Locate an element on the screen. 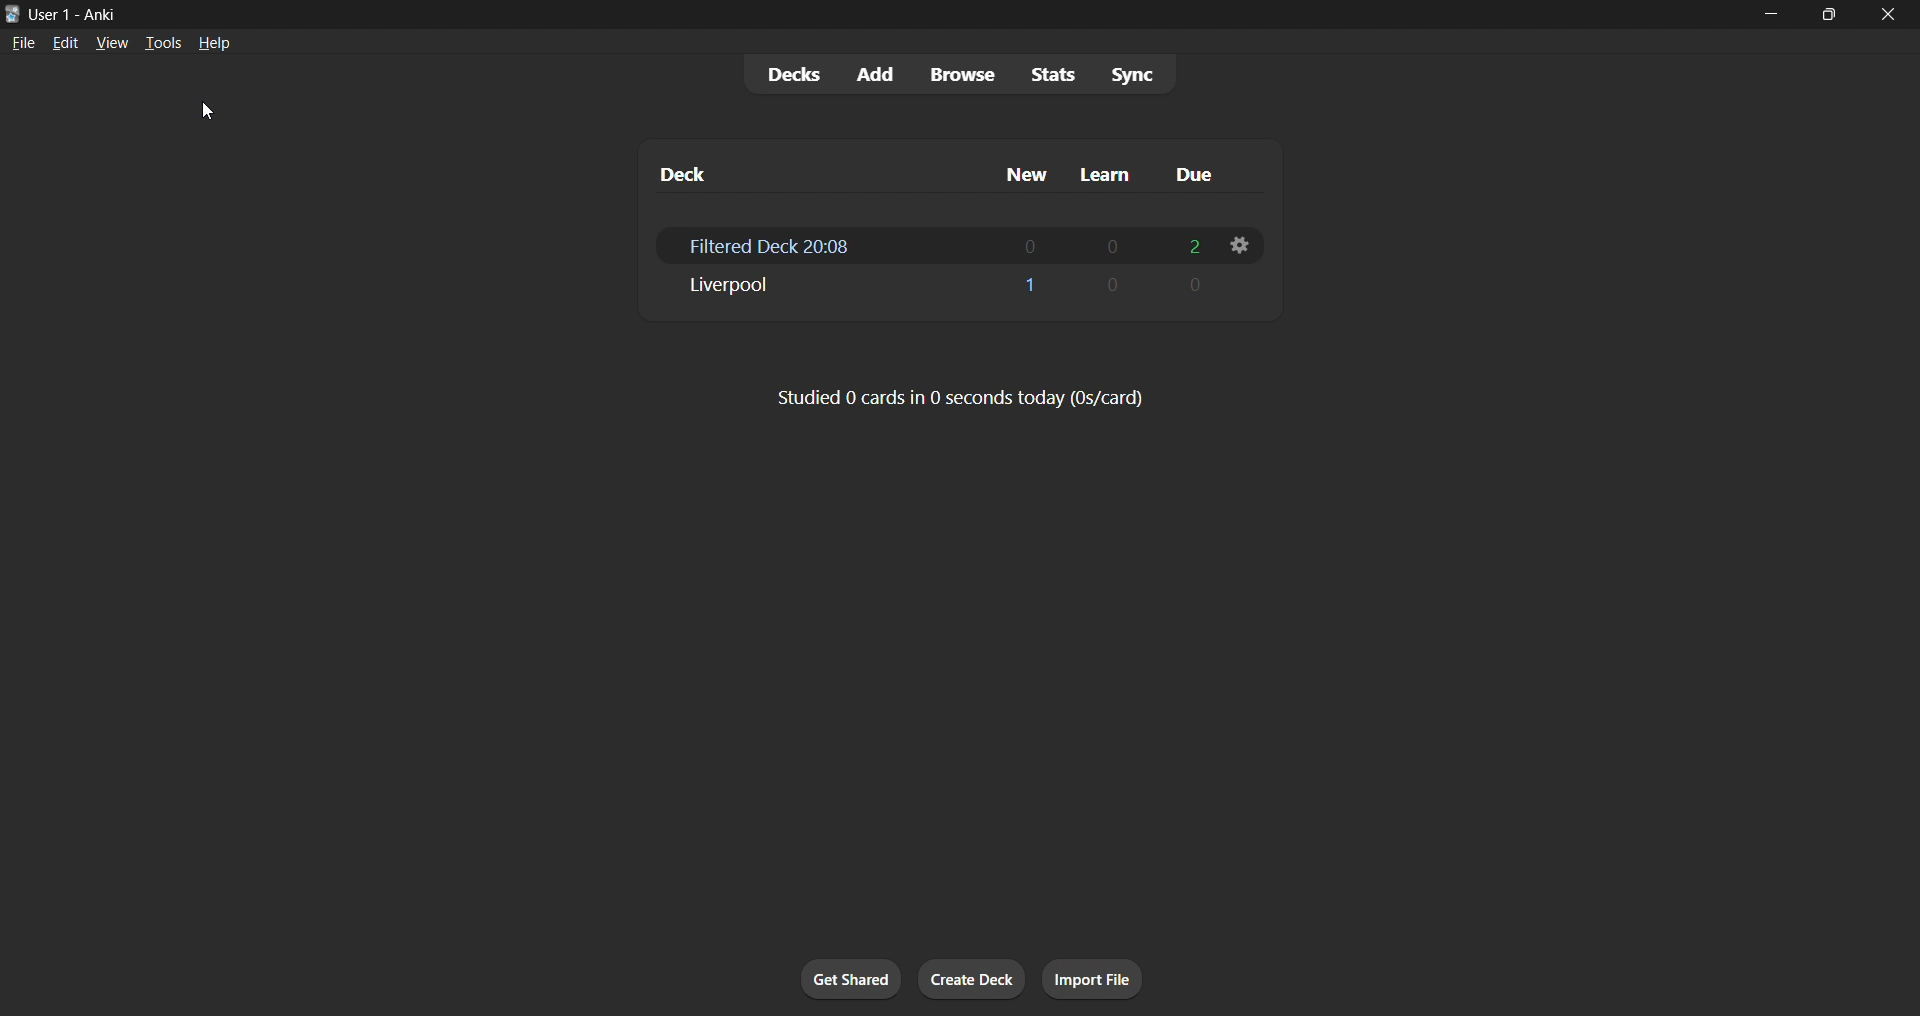 The image size is (1920, 1016). filtered deck options is located at coordinates (1242, 245).